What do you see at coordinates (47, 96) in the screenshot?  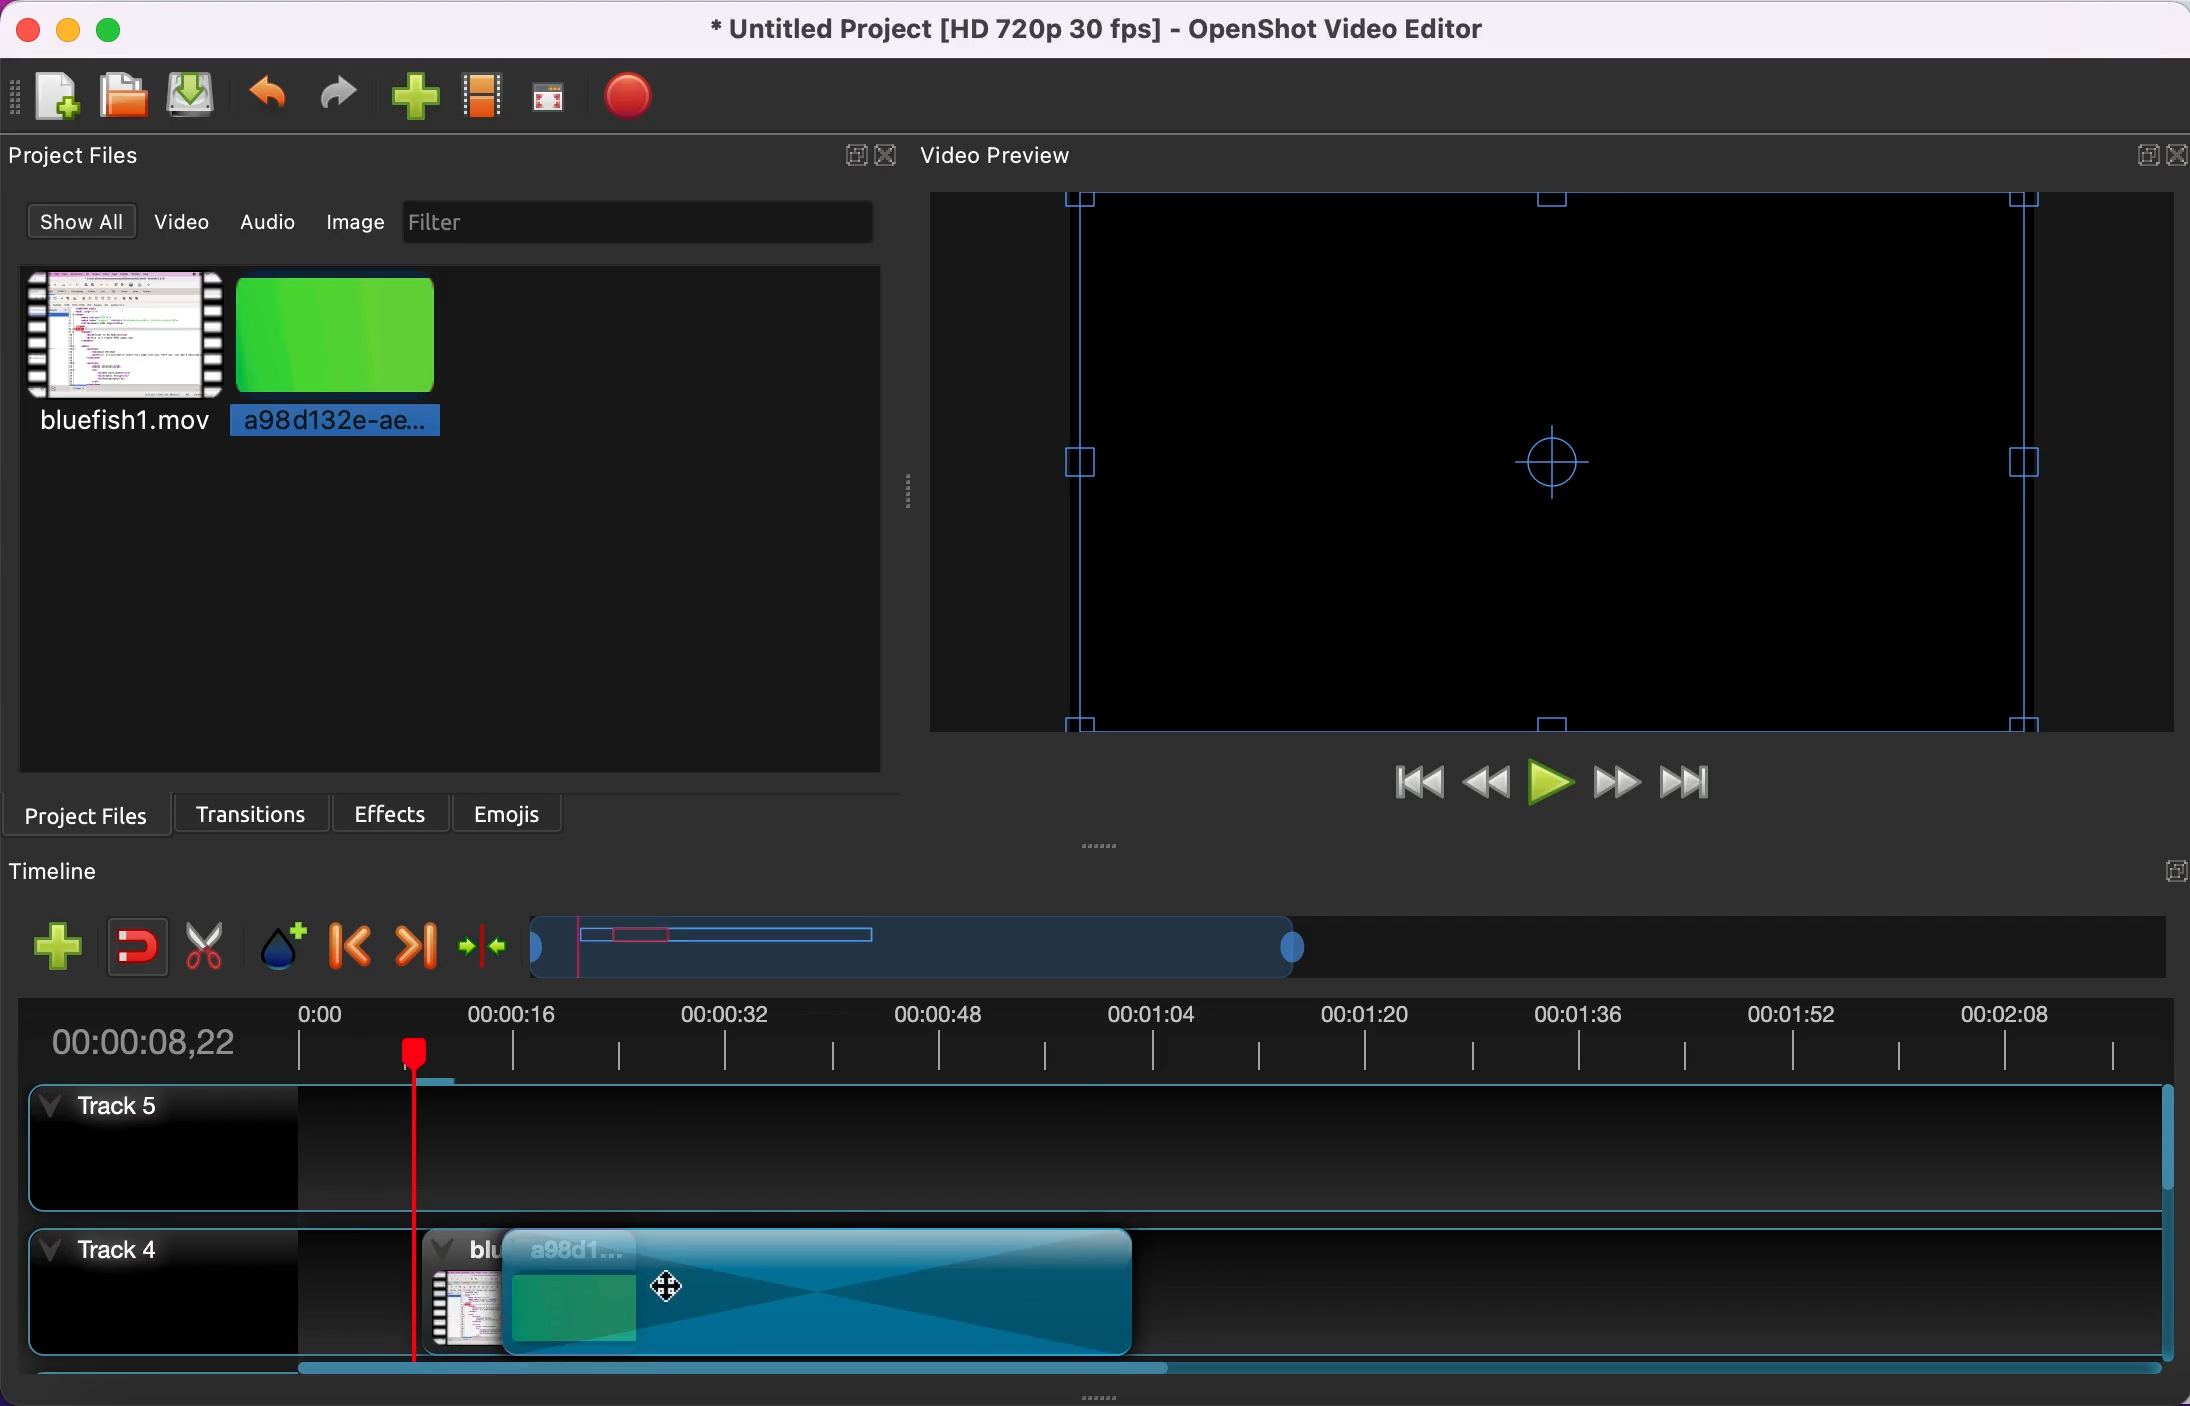 I see `add file` at bounding box center [47, 96].